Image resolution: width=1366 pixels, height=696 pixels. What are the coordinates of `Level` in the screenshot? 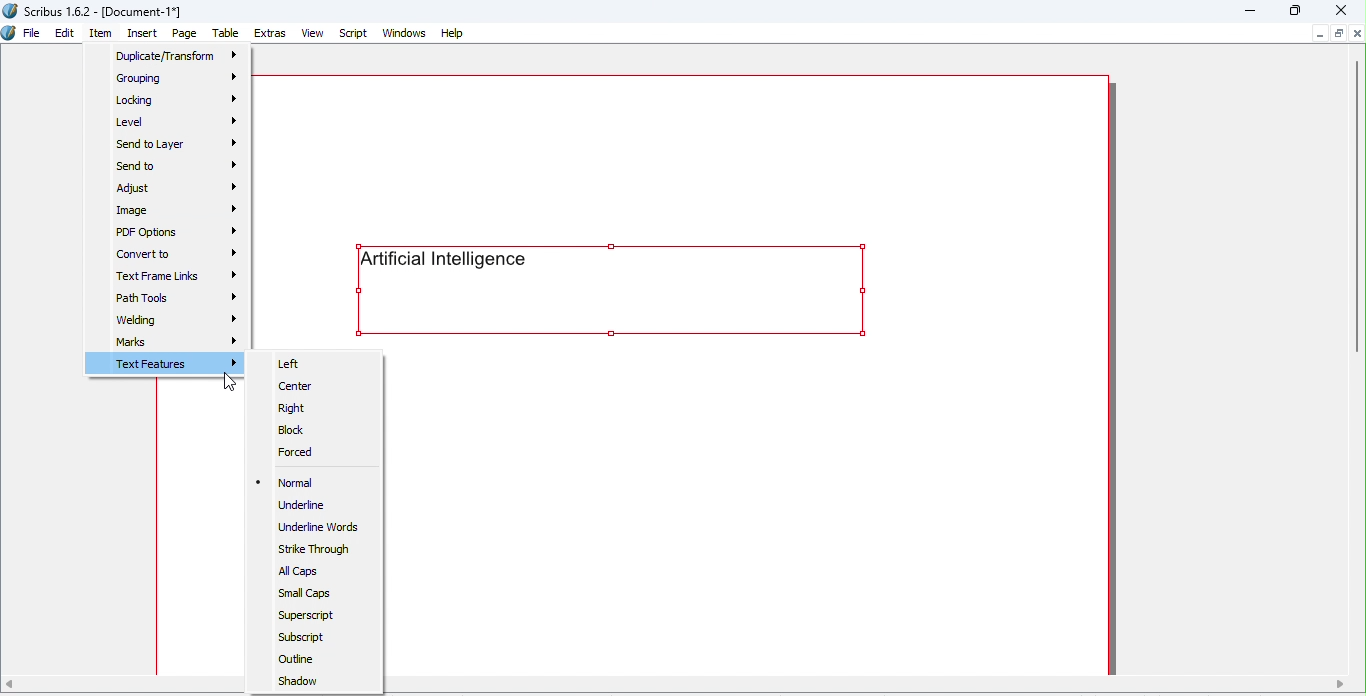 It's located at (182, 121).